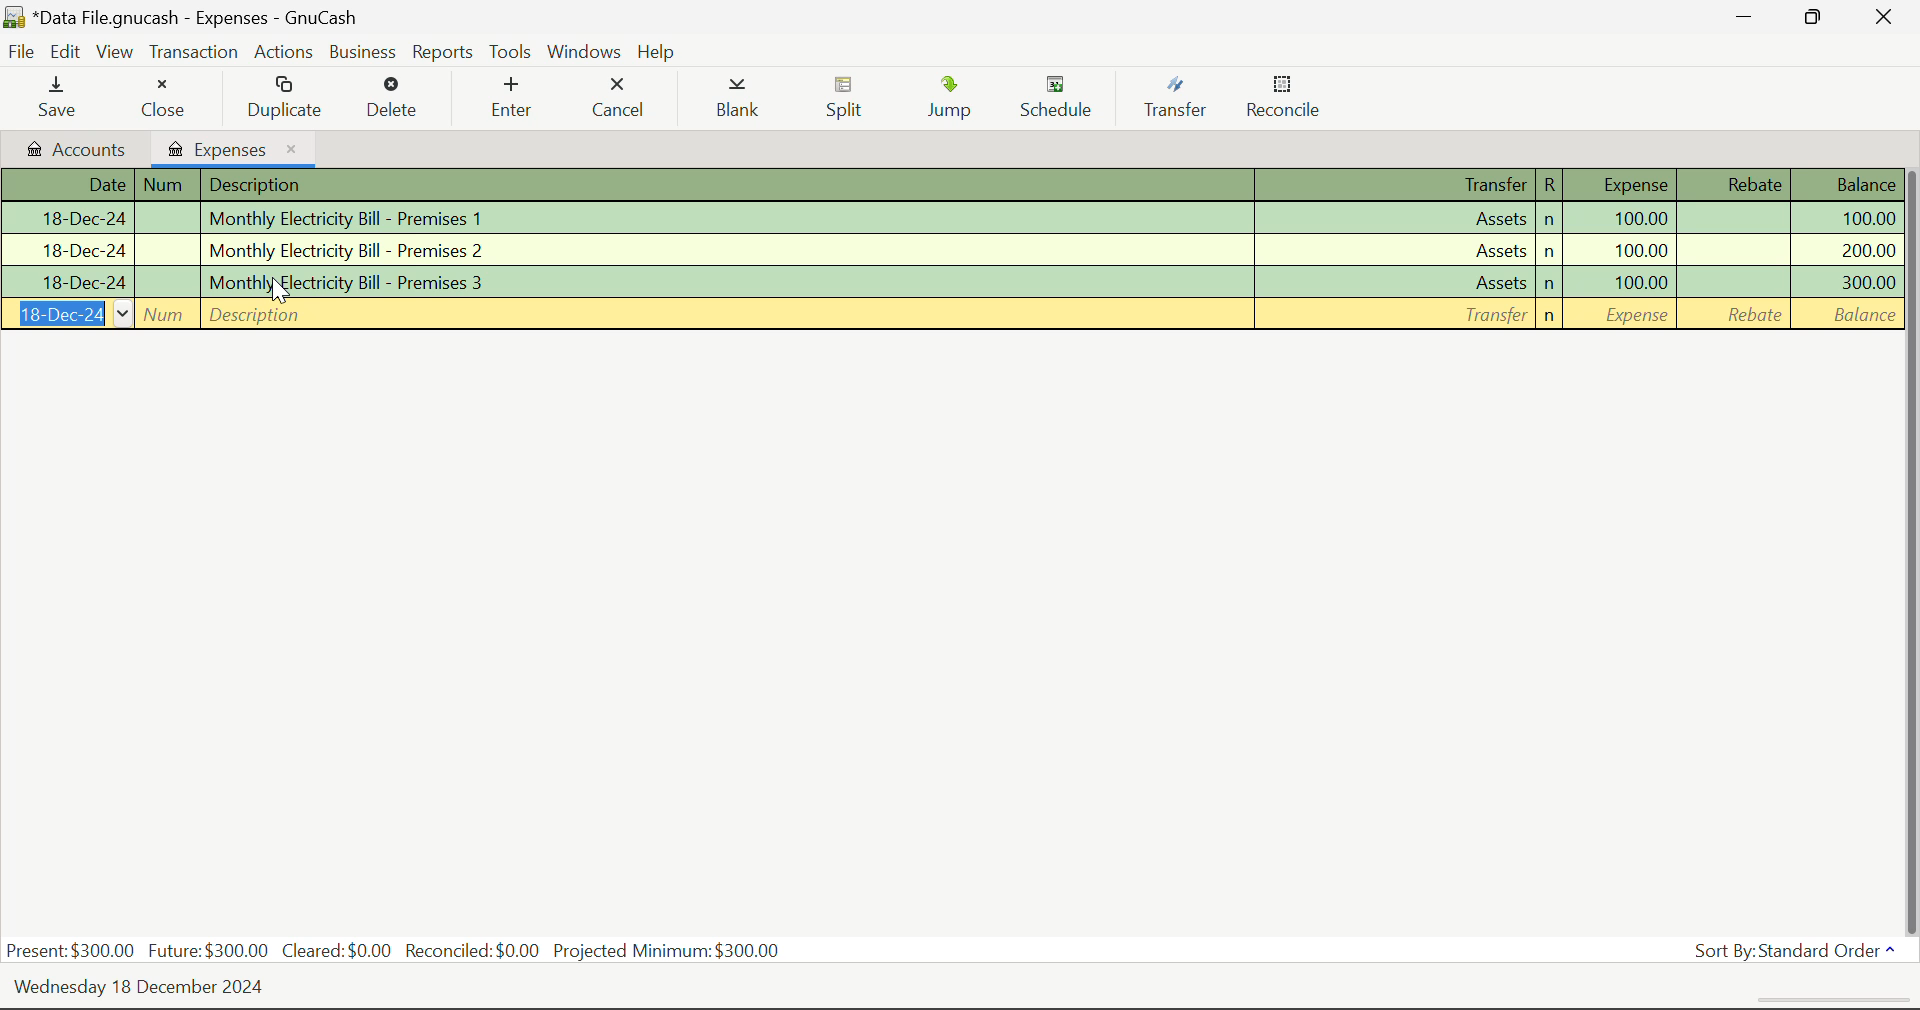 This screenshot has height=1010, width=1920. What do you see at coordinates (1067, 100) in the screenshot?
I see `Schedule` at bounding box center [1067, 100].